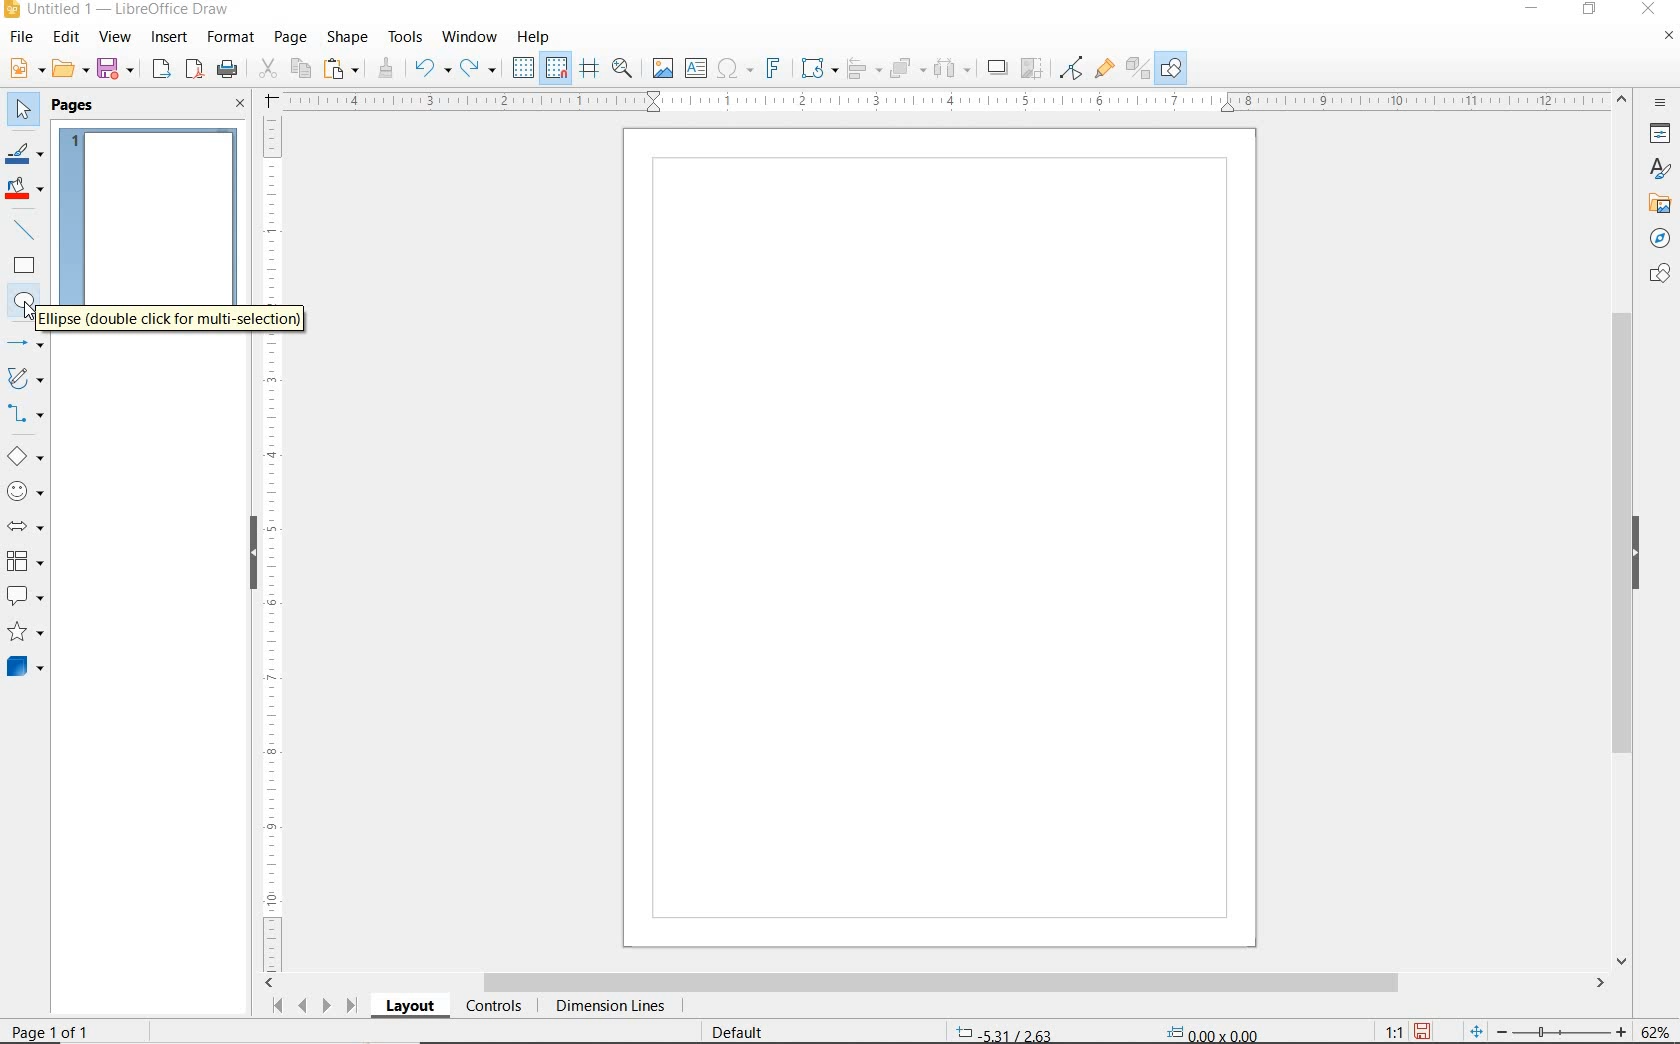 The image size is (1680, 1044). Describe the element at coordinates (1655, 172) in the screenshot. I see `STYLES` at that location.